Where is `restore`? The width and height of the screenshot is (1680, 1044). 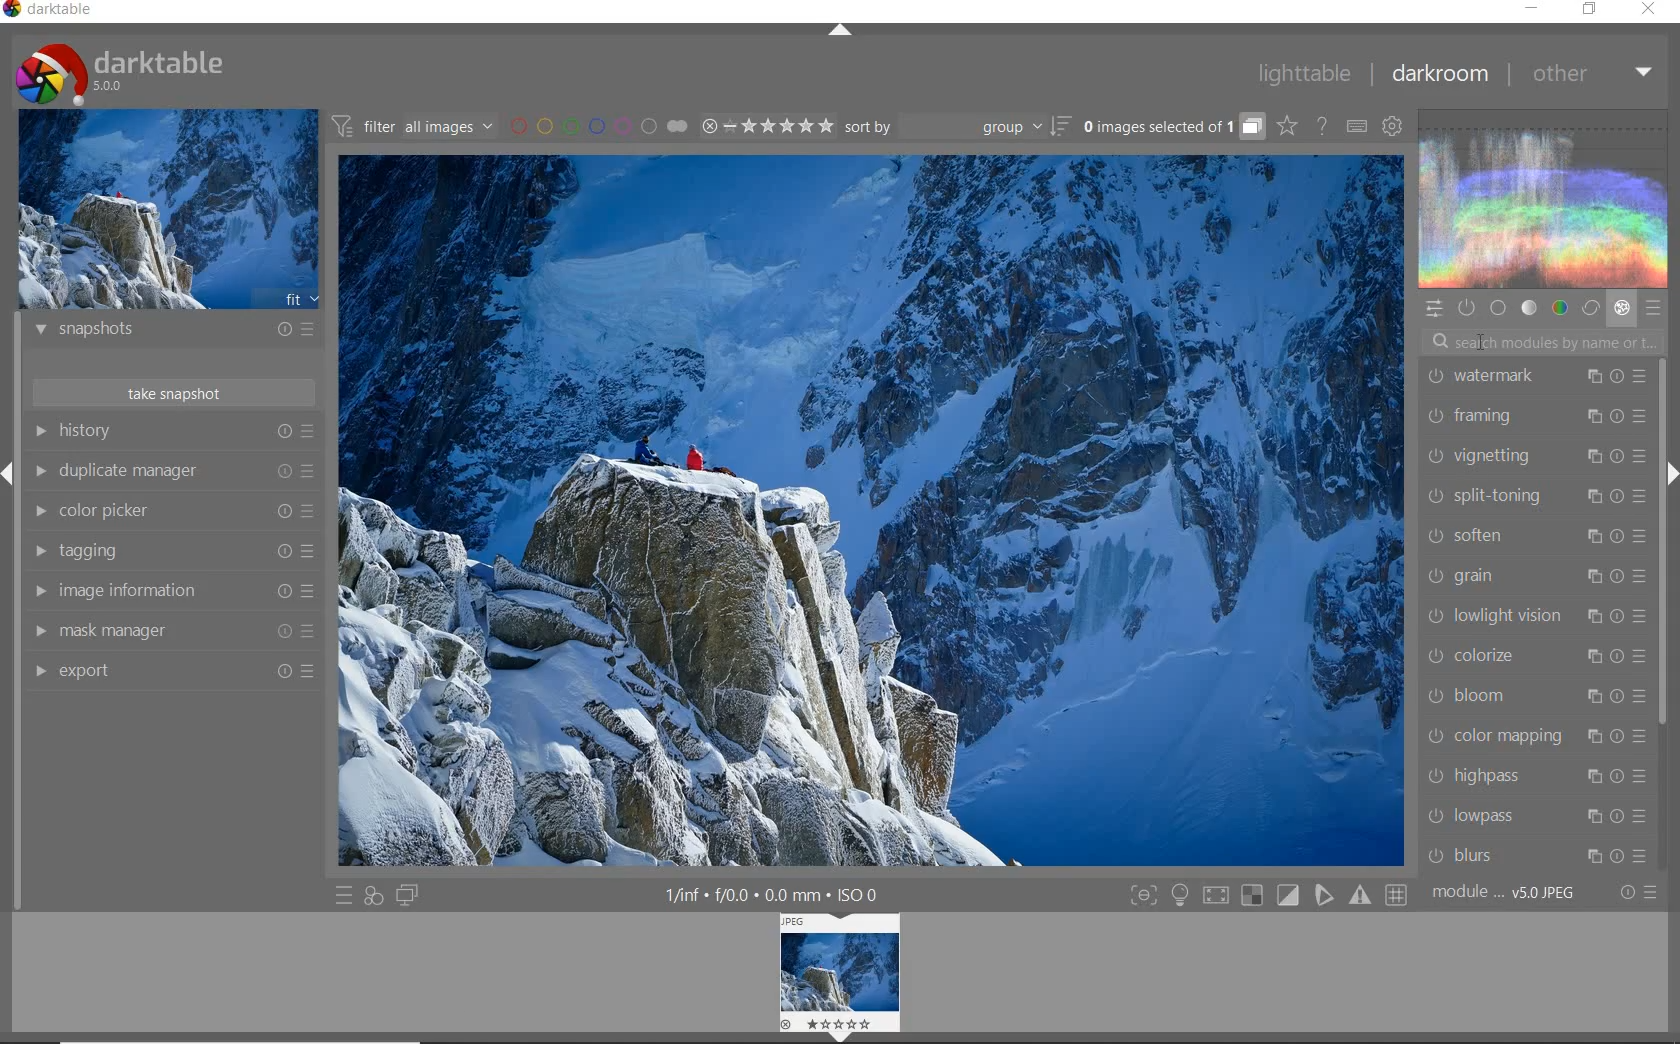 restore is located at coordinates (1592, 11).